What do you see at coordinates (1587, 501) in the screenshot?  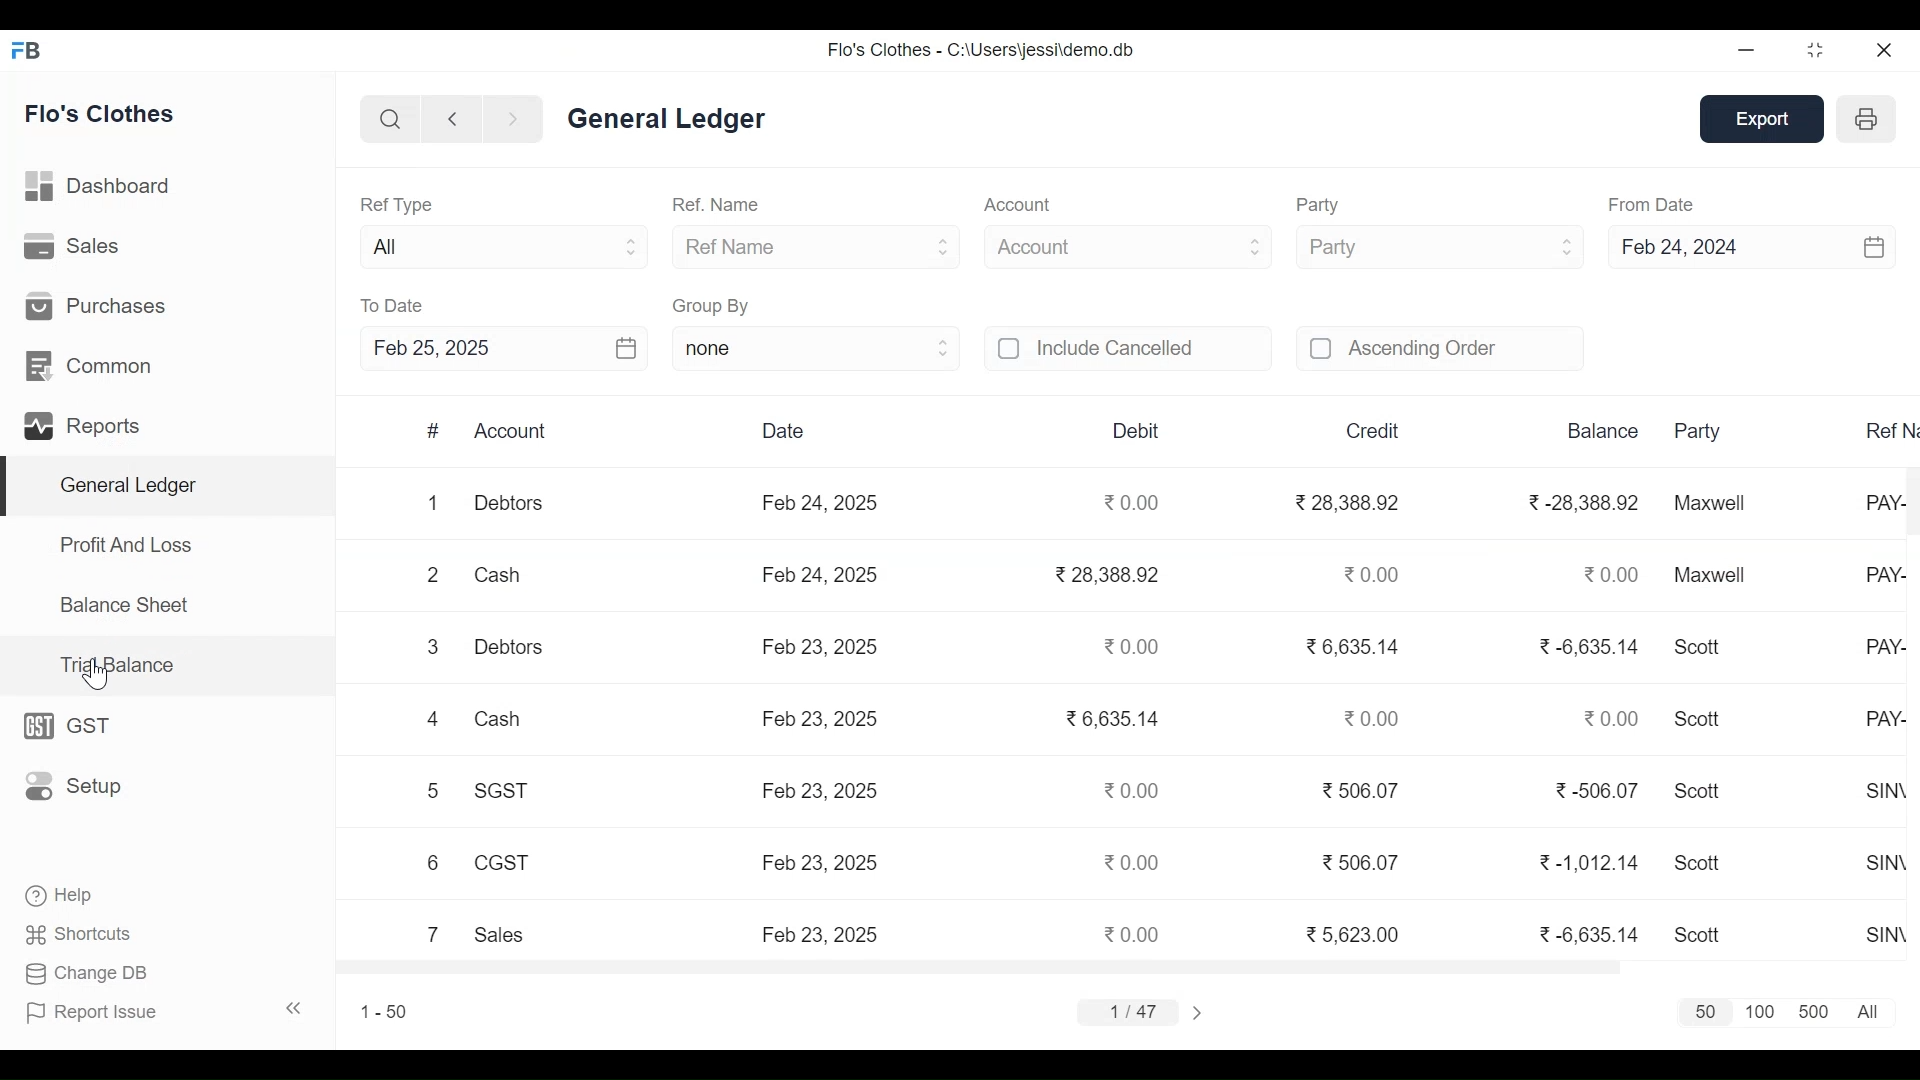 I see `-28,388.92` at bounding box center [1587, 501].